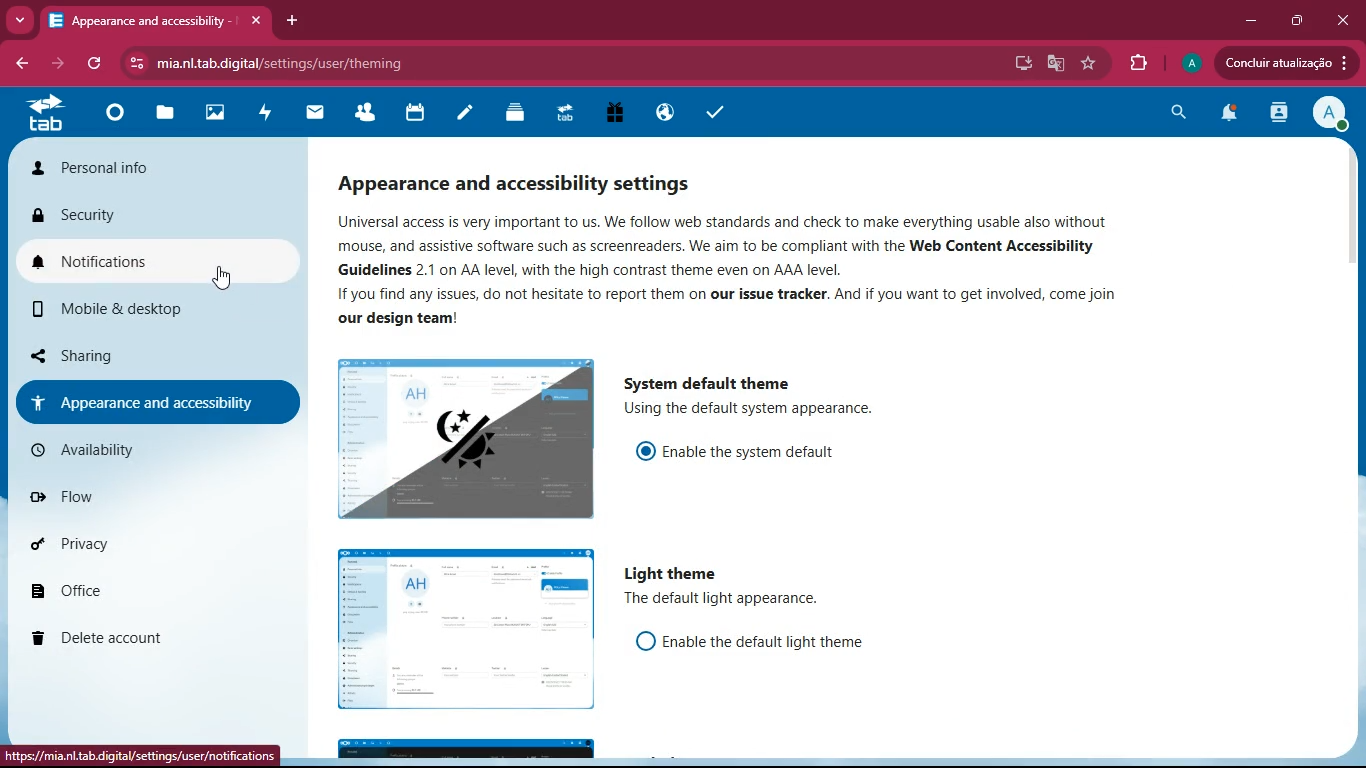  I want to click on friends, so click(366, 109).